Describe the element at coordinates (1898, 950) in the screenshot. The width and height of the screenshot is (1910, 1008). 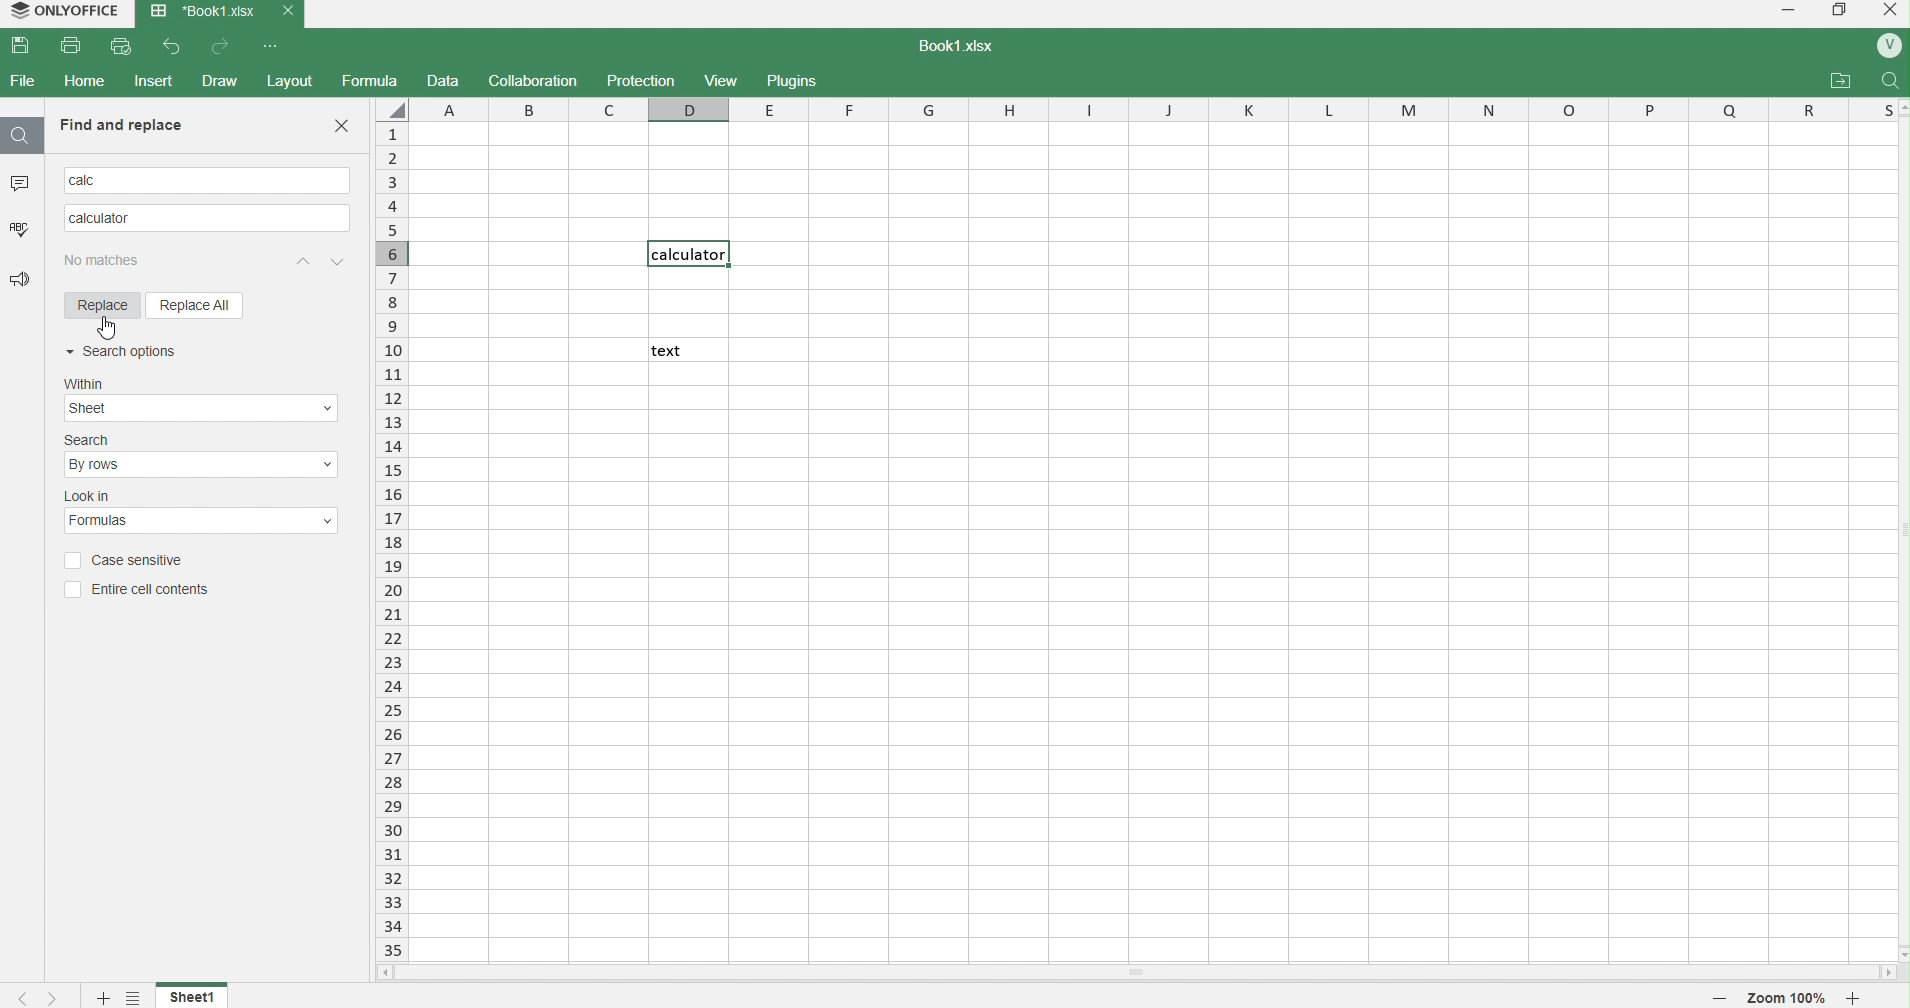
I see `move down` at that location.